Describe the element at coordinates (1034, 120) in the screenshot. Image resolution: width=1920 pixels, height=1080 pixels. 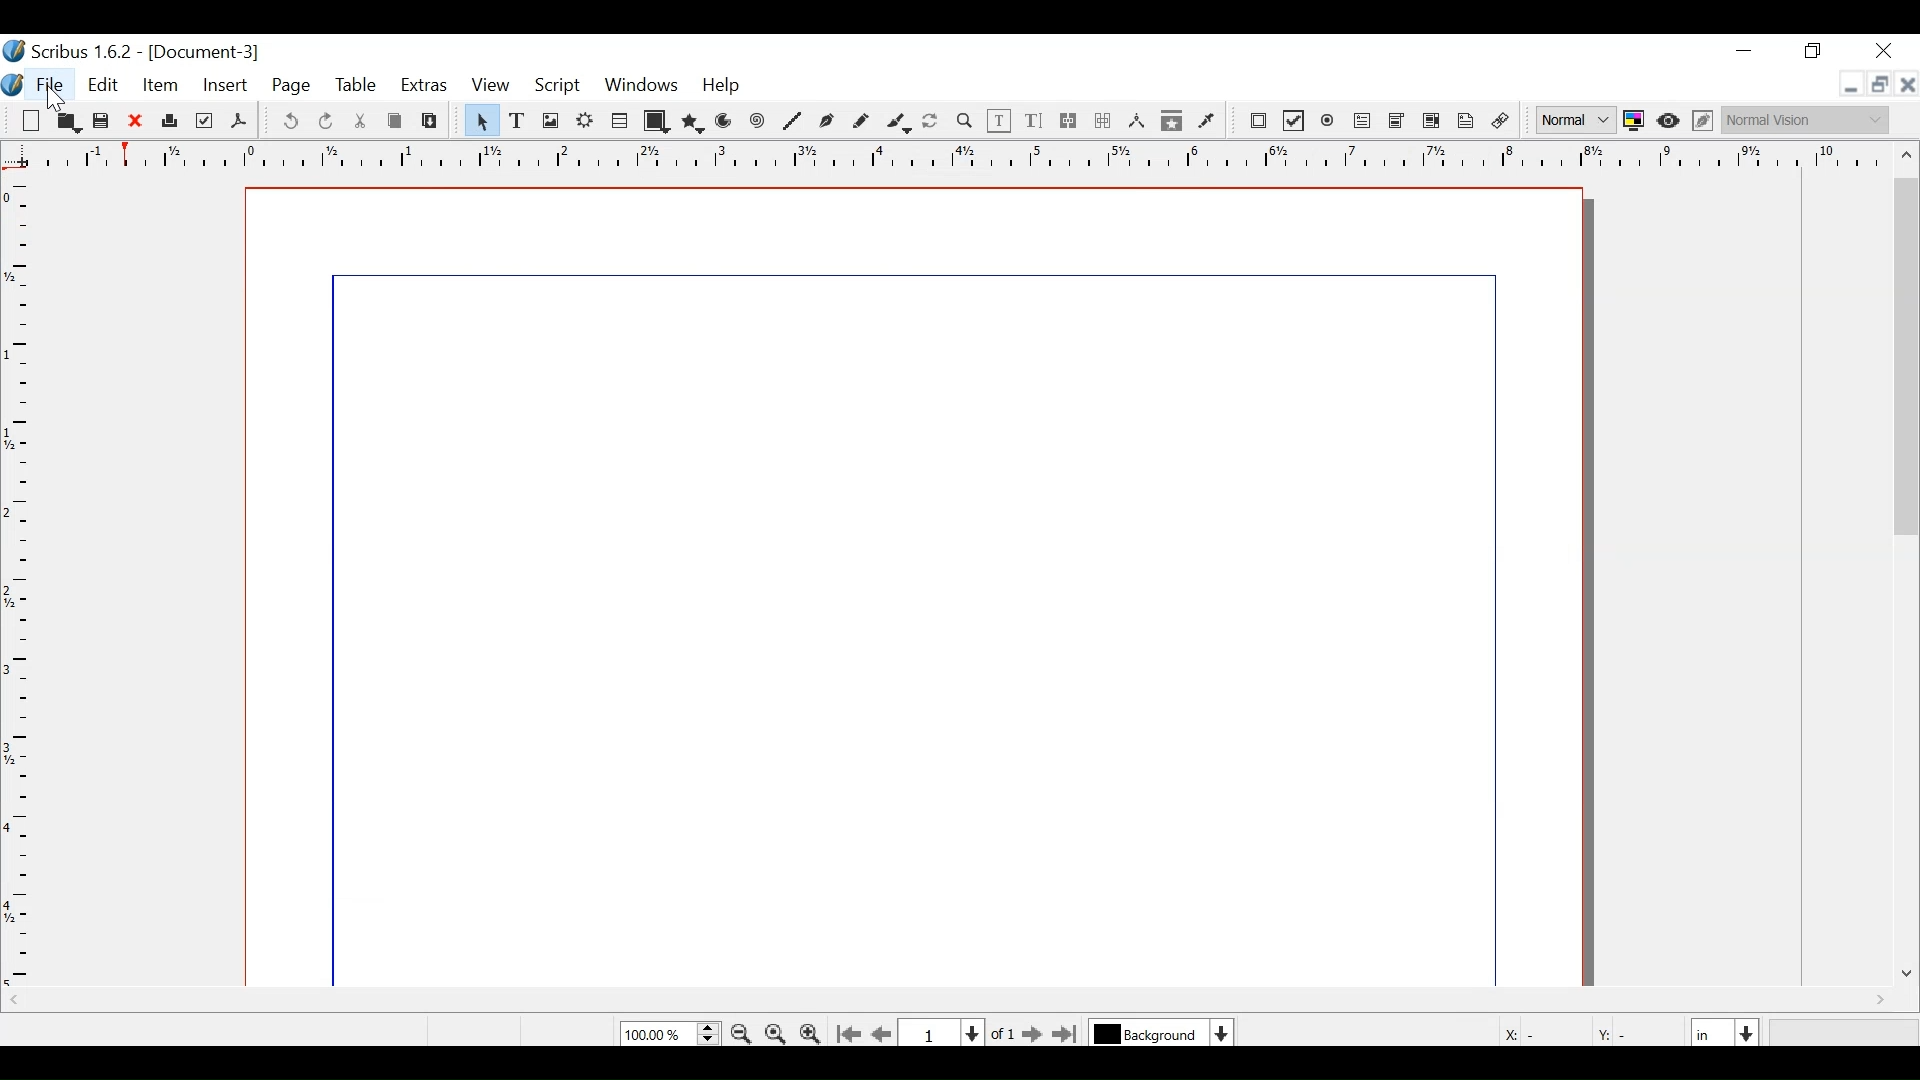
I see `Edit Text with story editor` at that location.